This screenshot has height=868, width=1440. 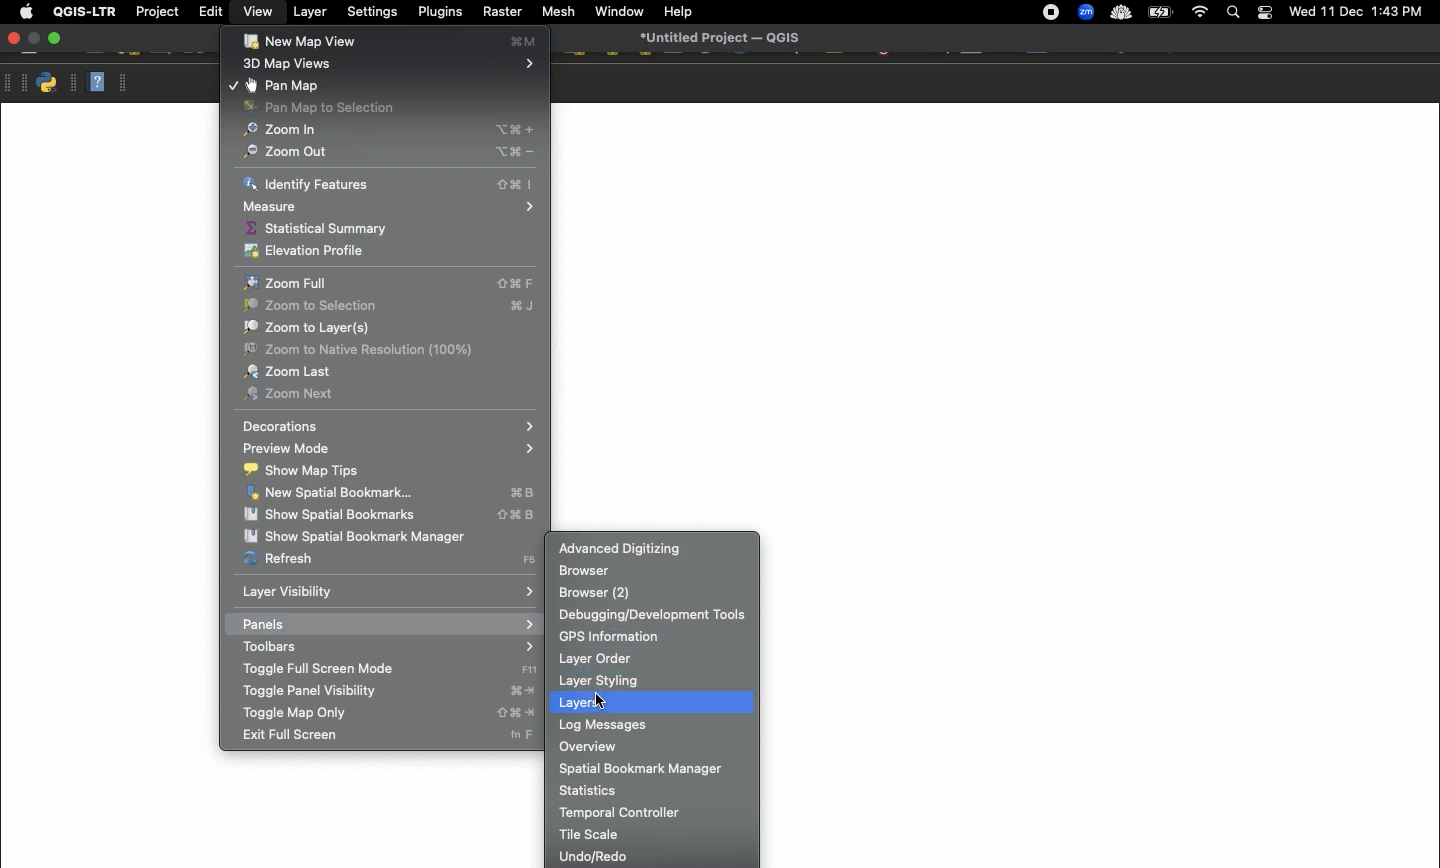 What do you see at coordinates (390, 559) in the screenshot?
I see `Refresh` at bounding box center [390, 559].